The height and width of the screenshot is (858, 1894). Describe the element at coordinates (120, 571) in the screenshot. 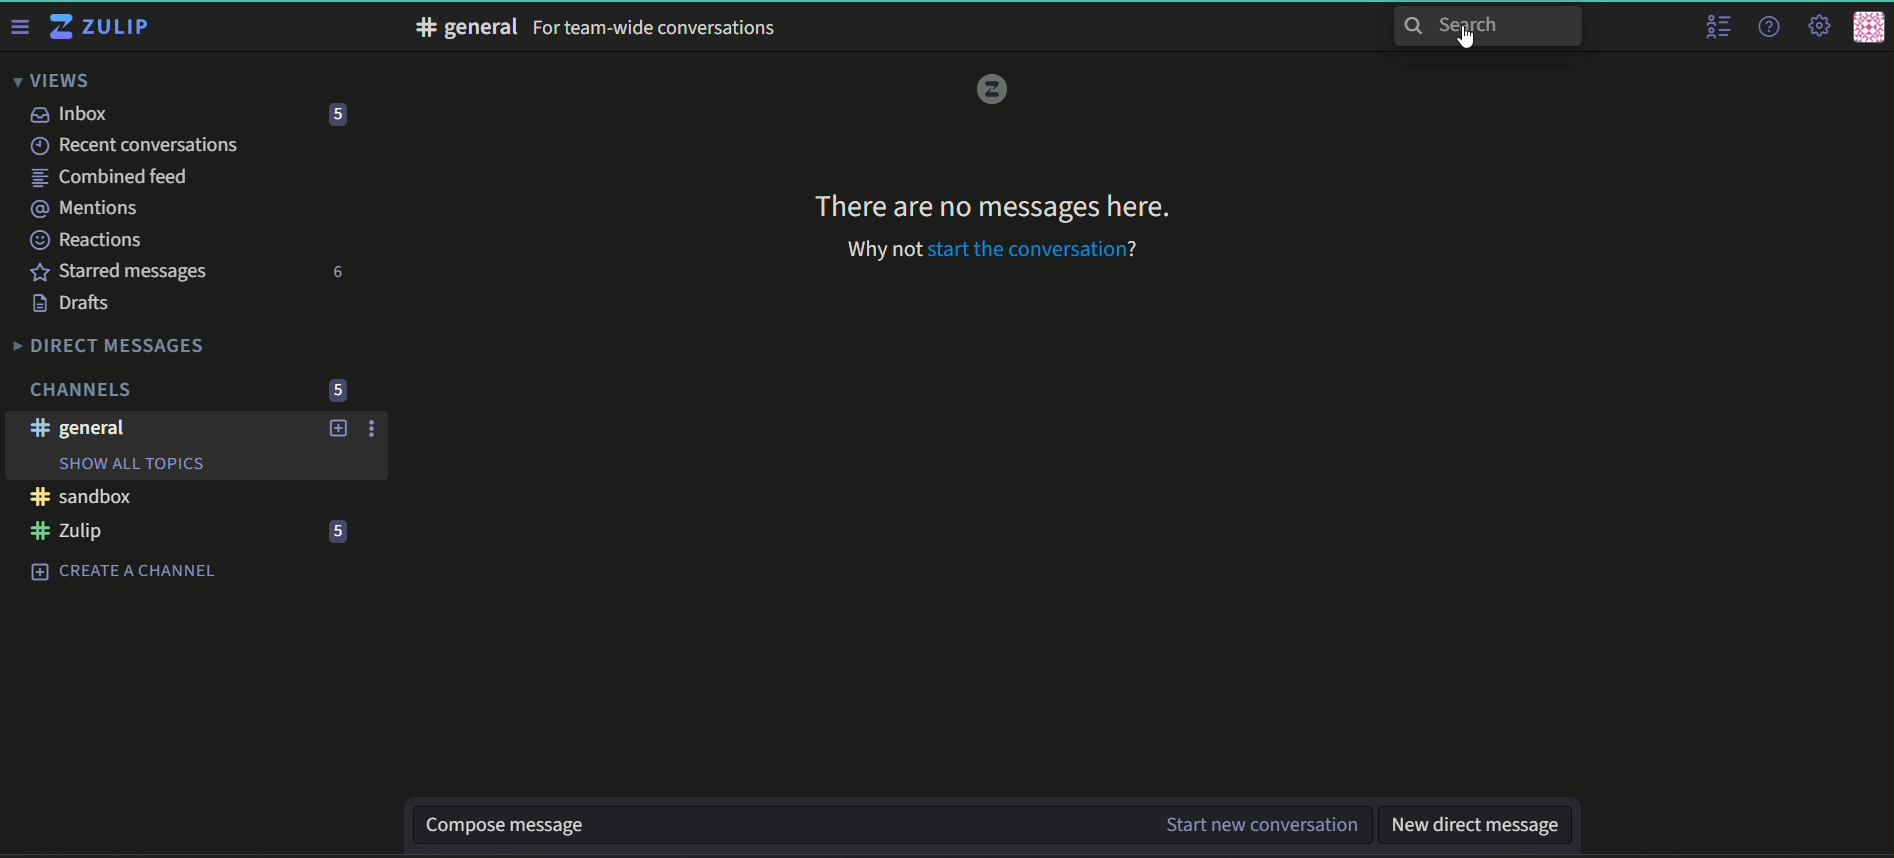

I see `create a channel` at that location.